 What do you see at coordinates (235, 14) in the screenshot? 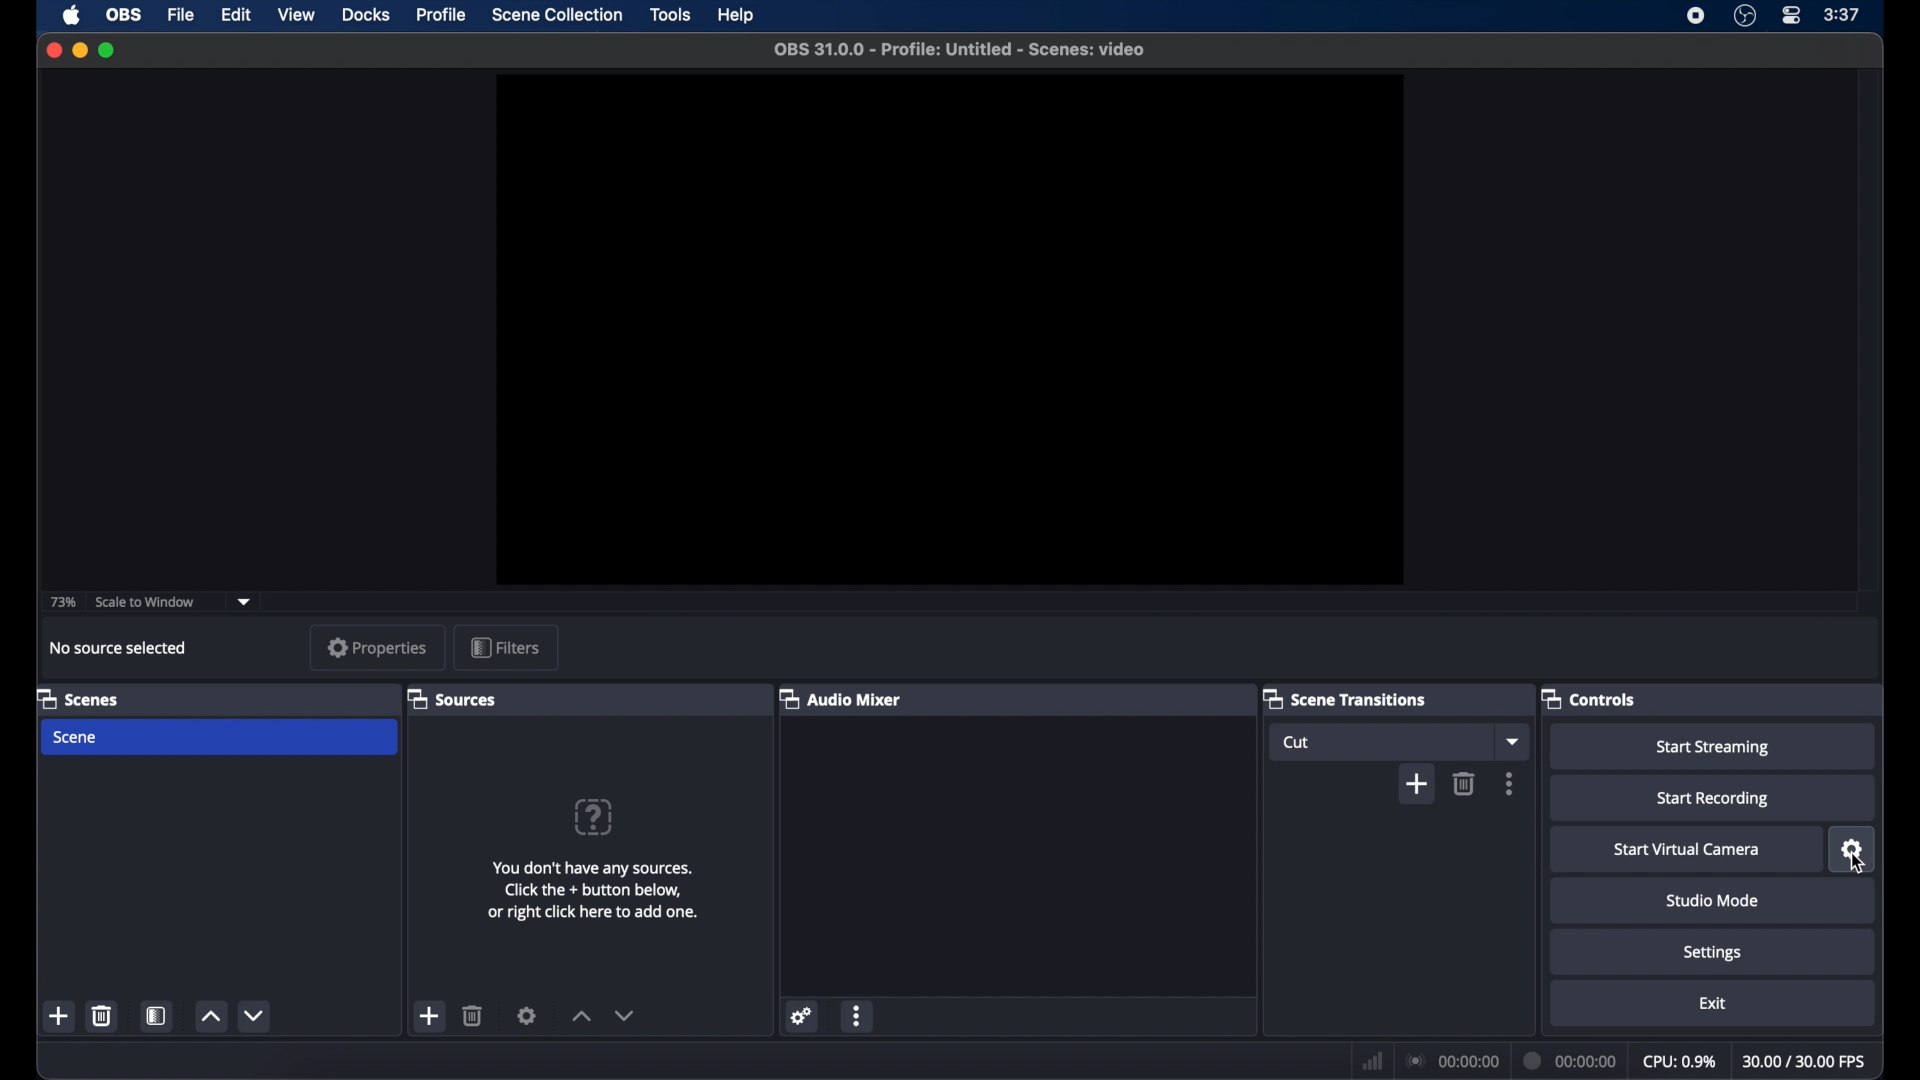
I see `edit` at bounding box center [235, 14].